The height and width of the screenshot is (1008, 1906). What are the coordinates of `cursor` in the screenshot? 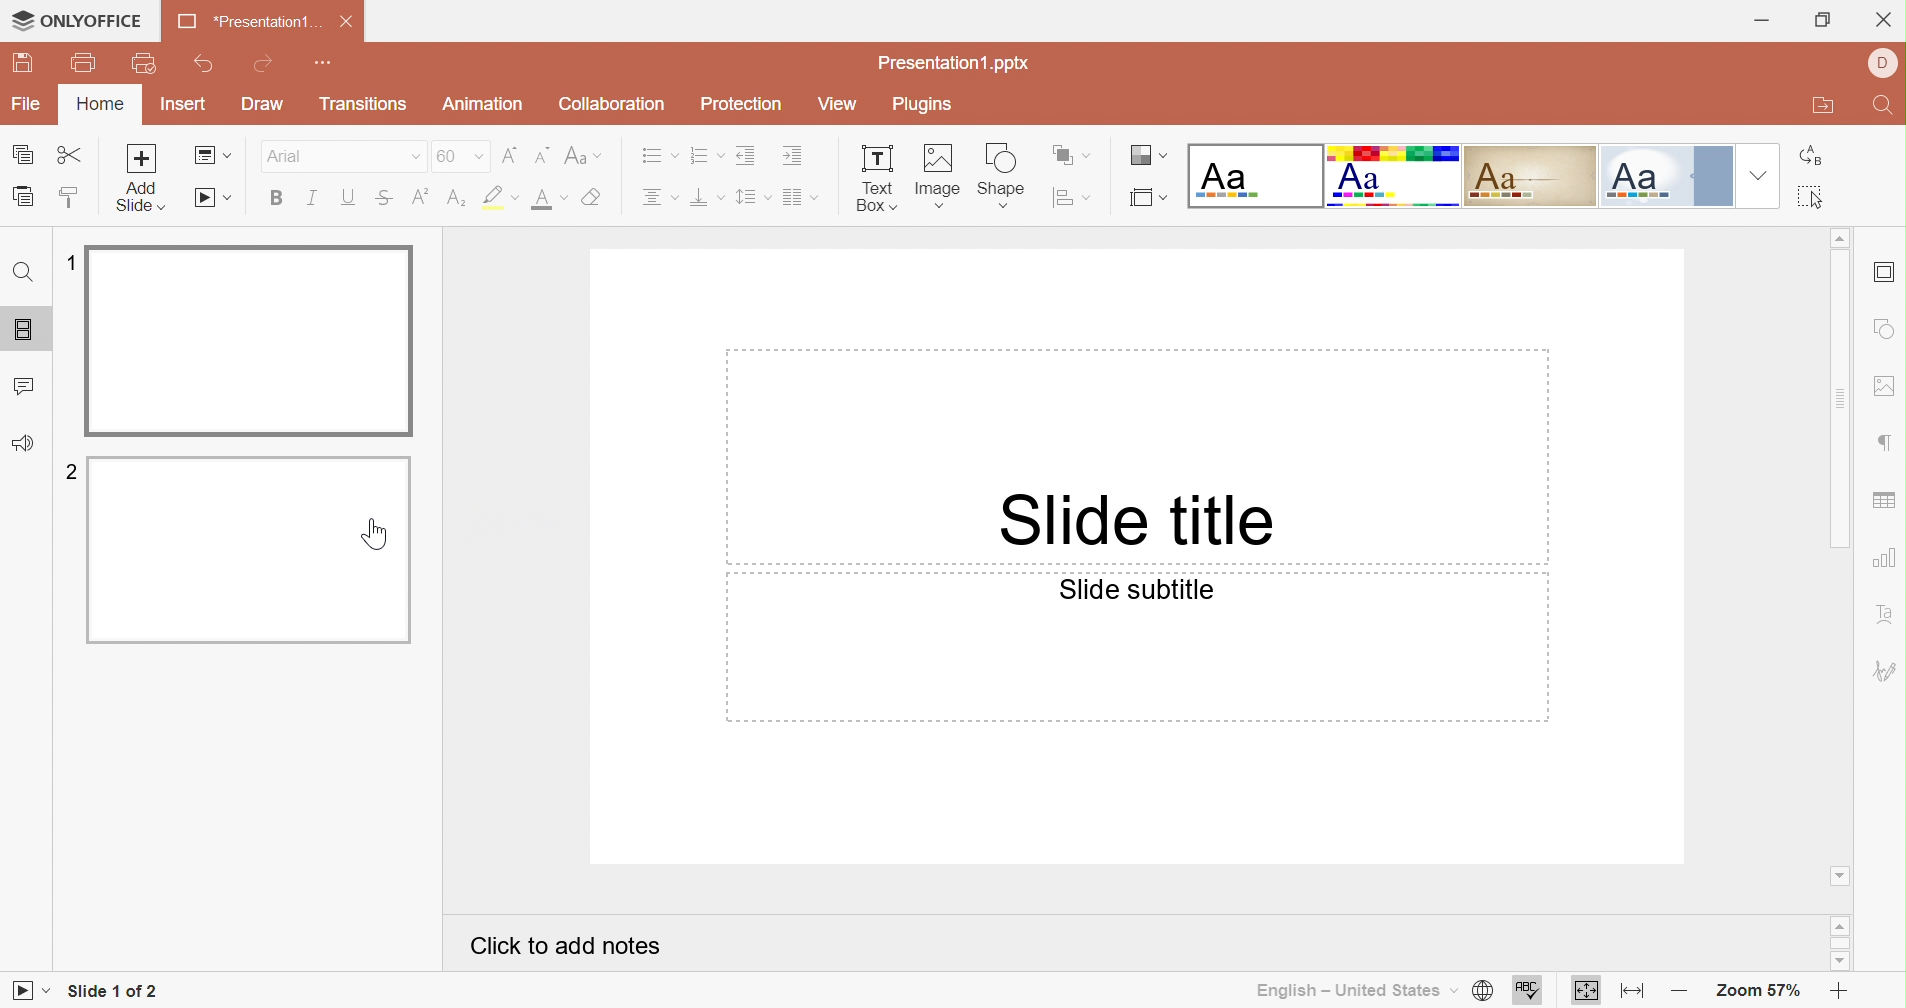 It's located at (375, 536).